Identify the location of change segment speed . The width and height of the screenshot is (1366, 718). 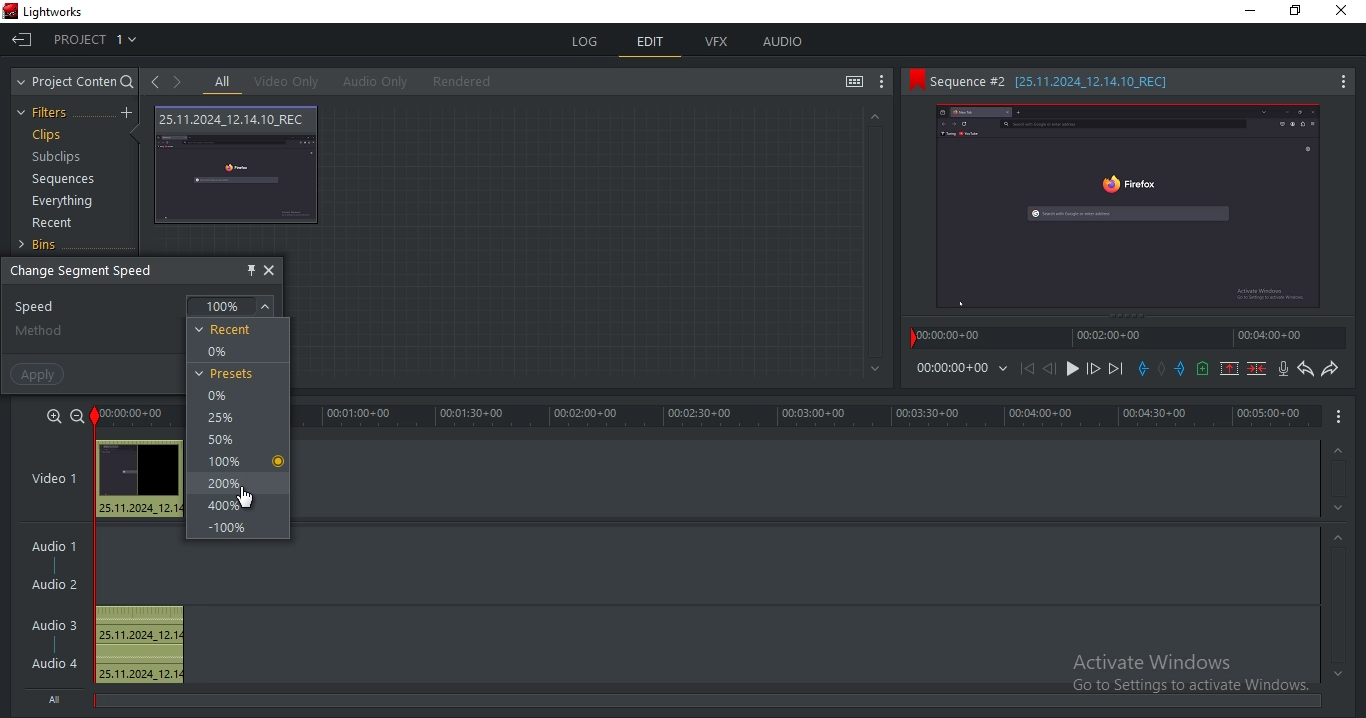
(87, 271).